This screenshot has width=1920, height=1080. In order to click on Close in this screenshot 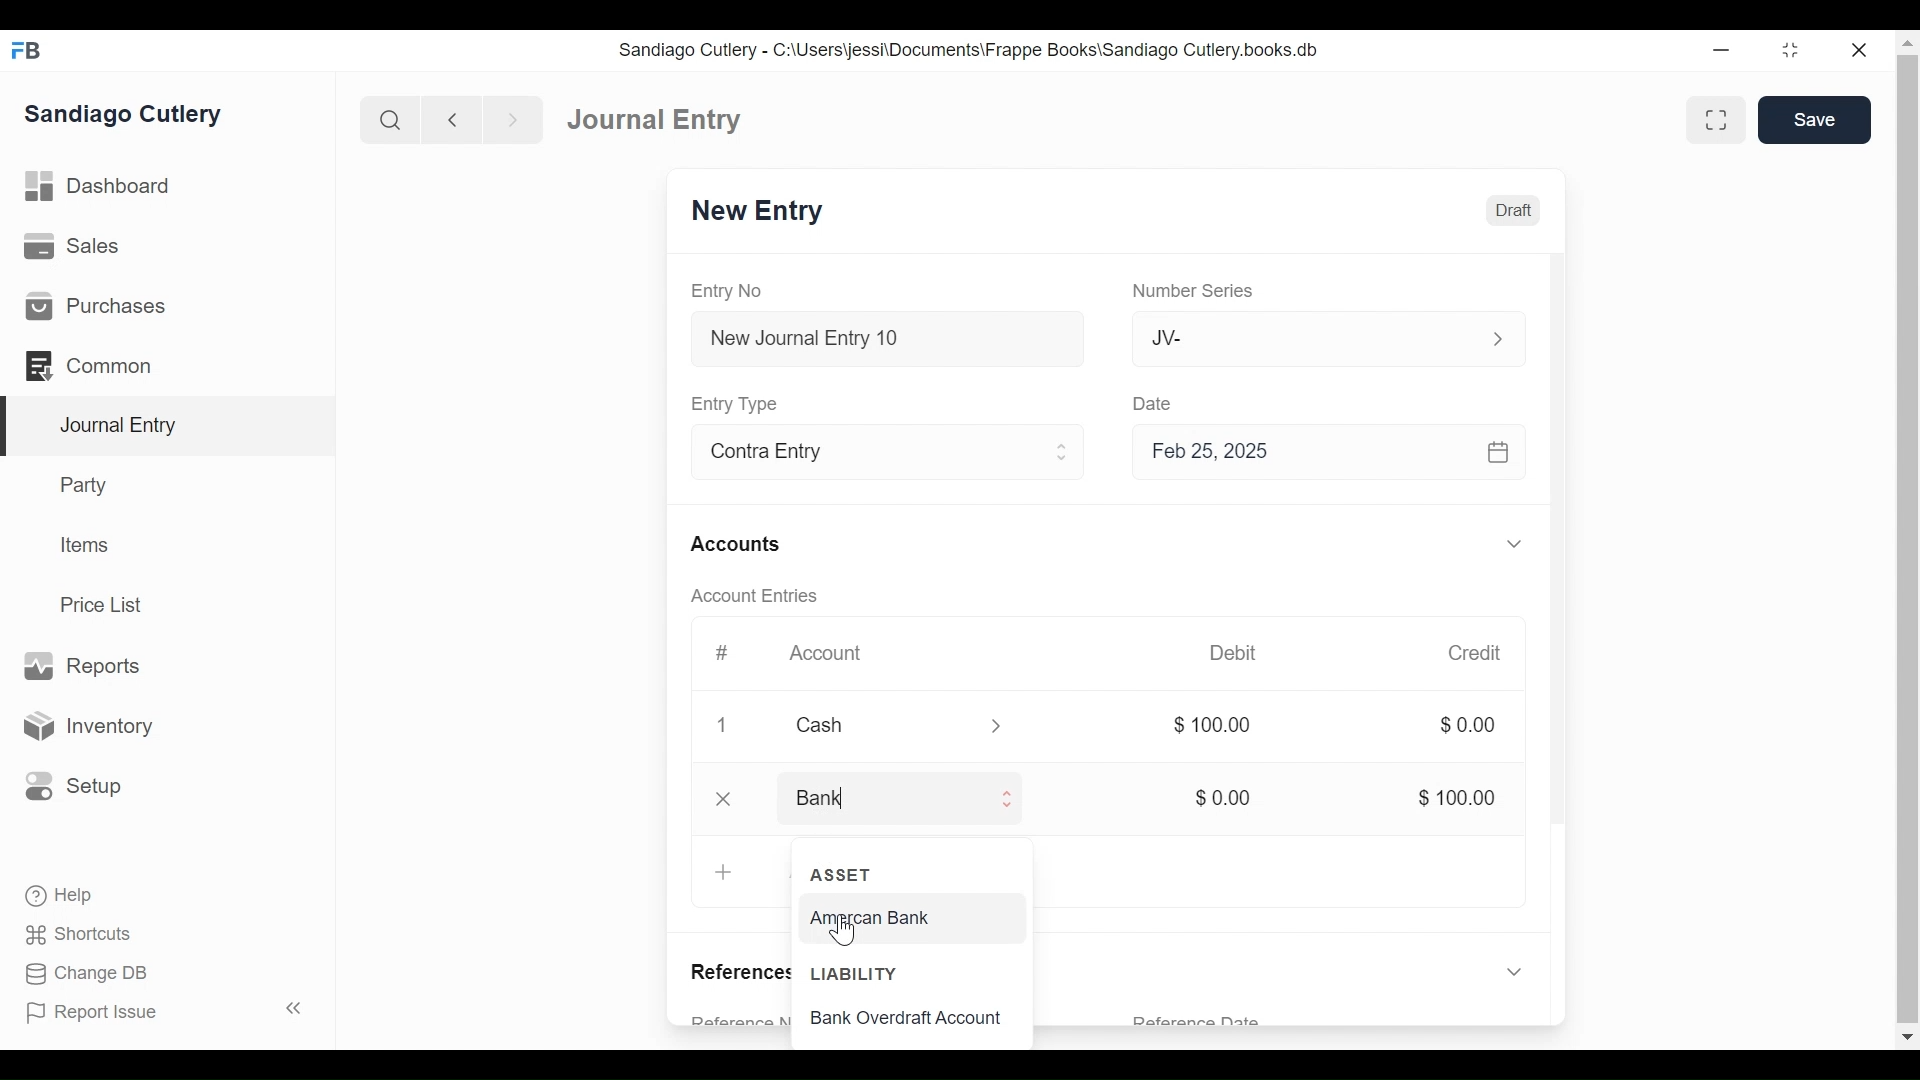, I will do `click(726, 798)`.